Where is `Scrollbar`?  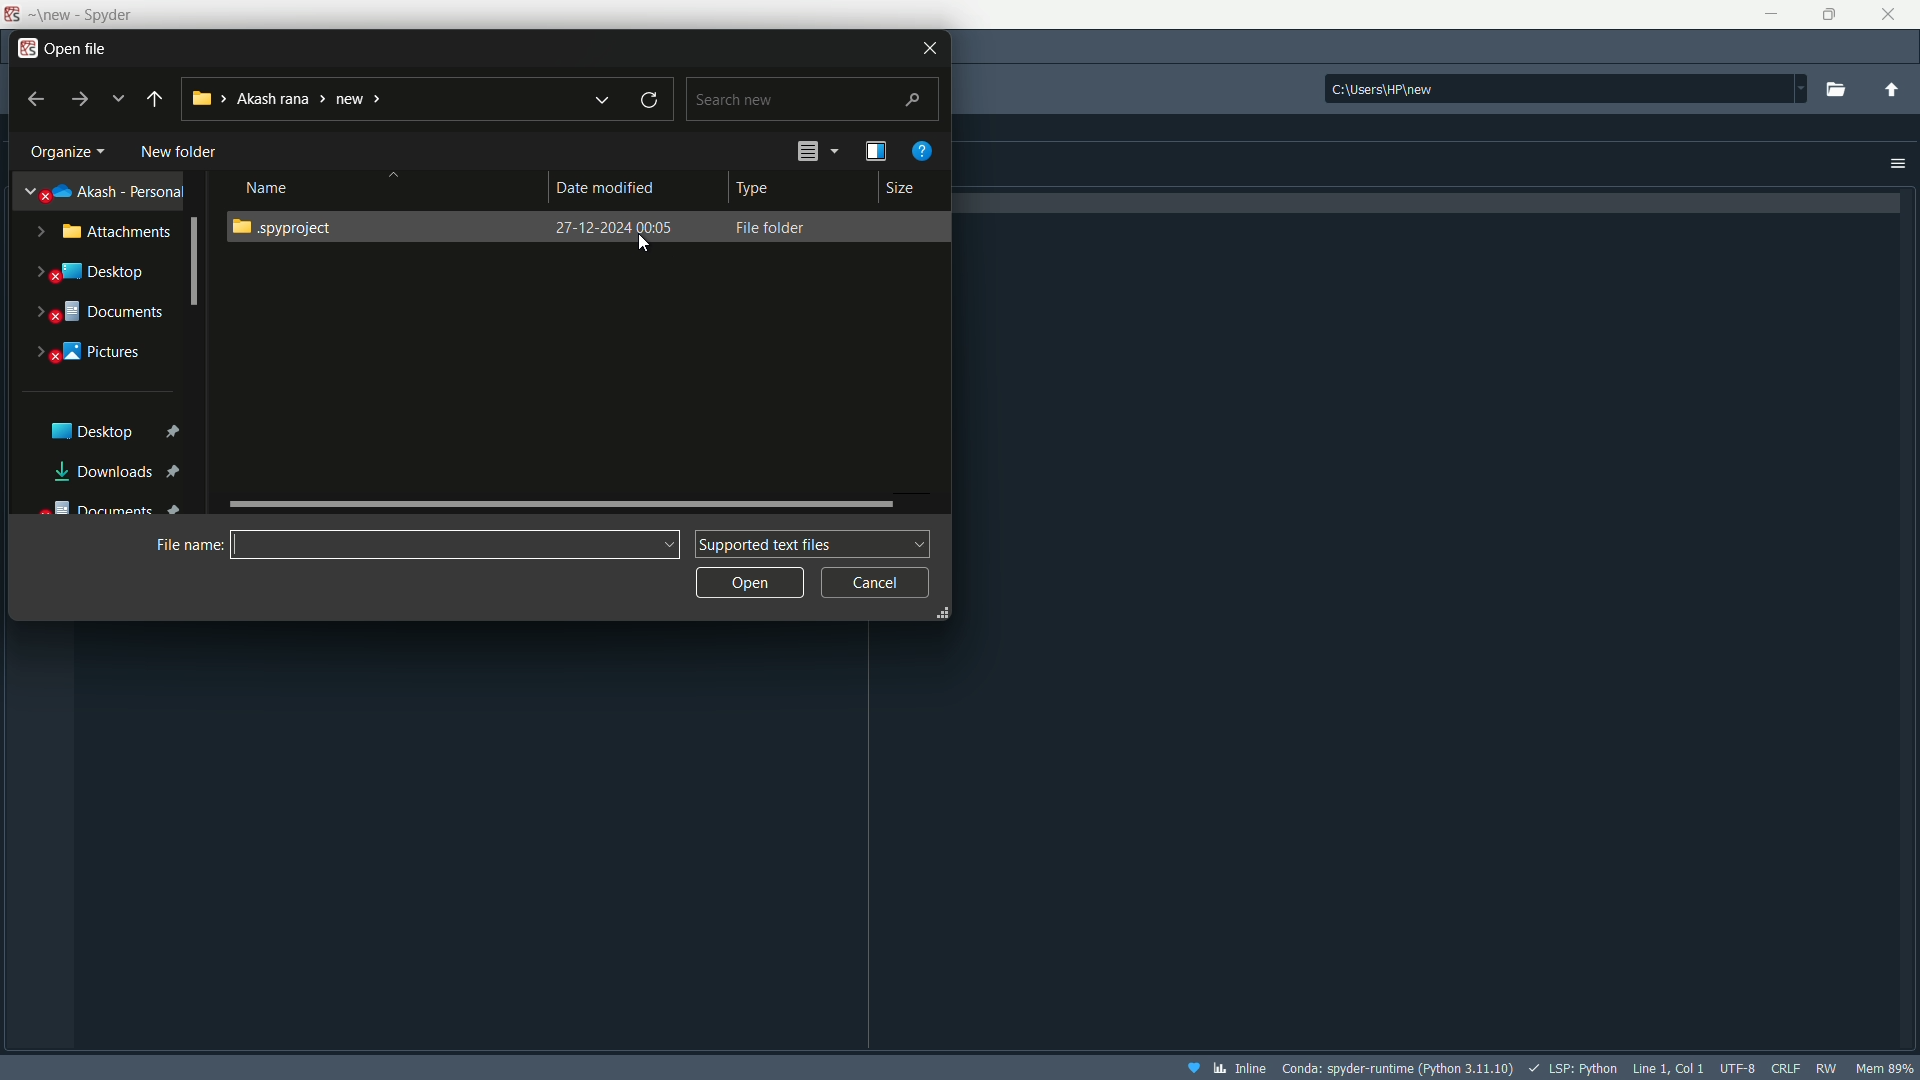 Scrollbar is located at coordinates (198, 261).